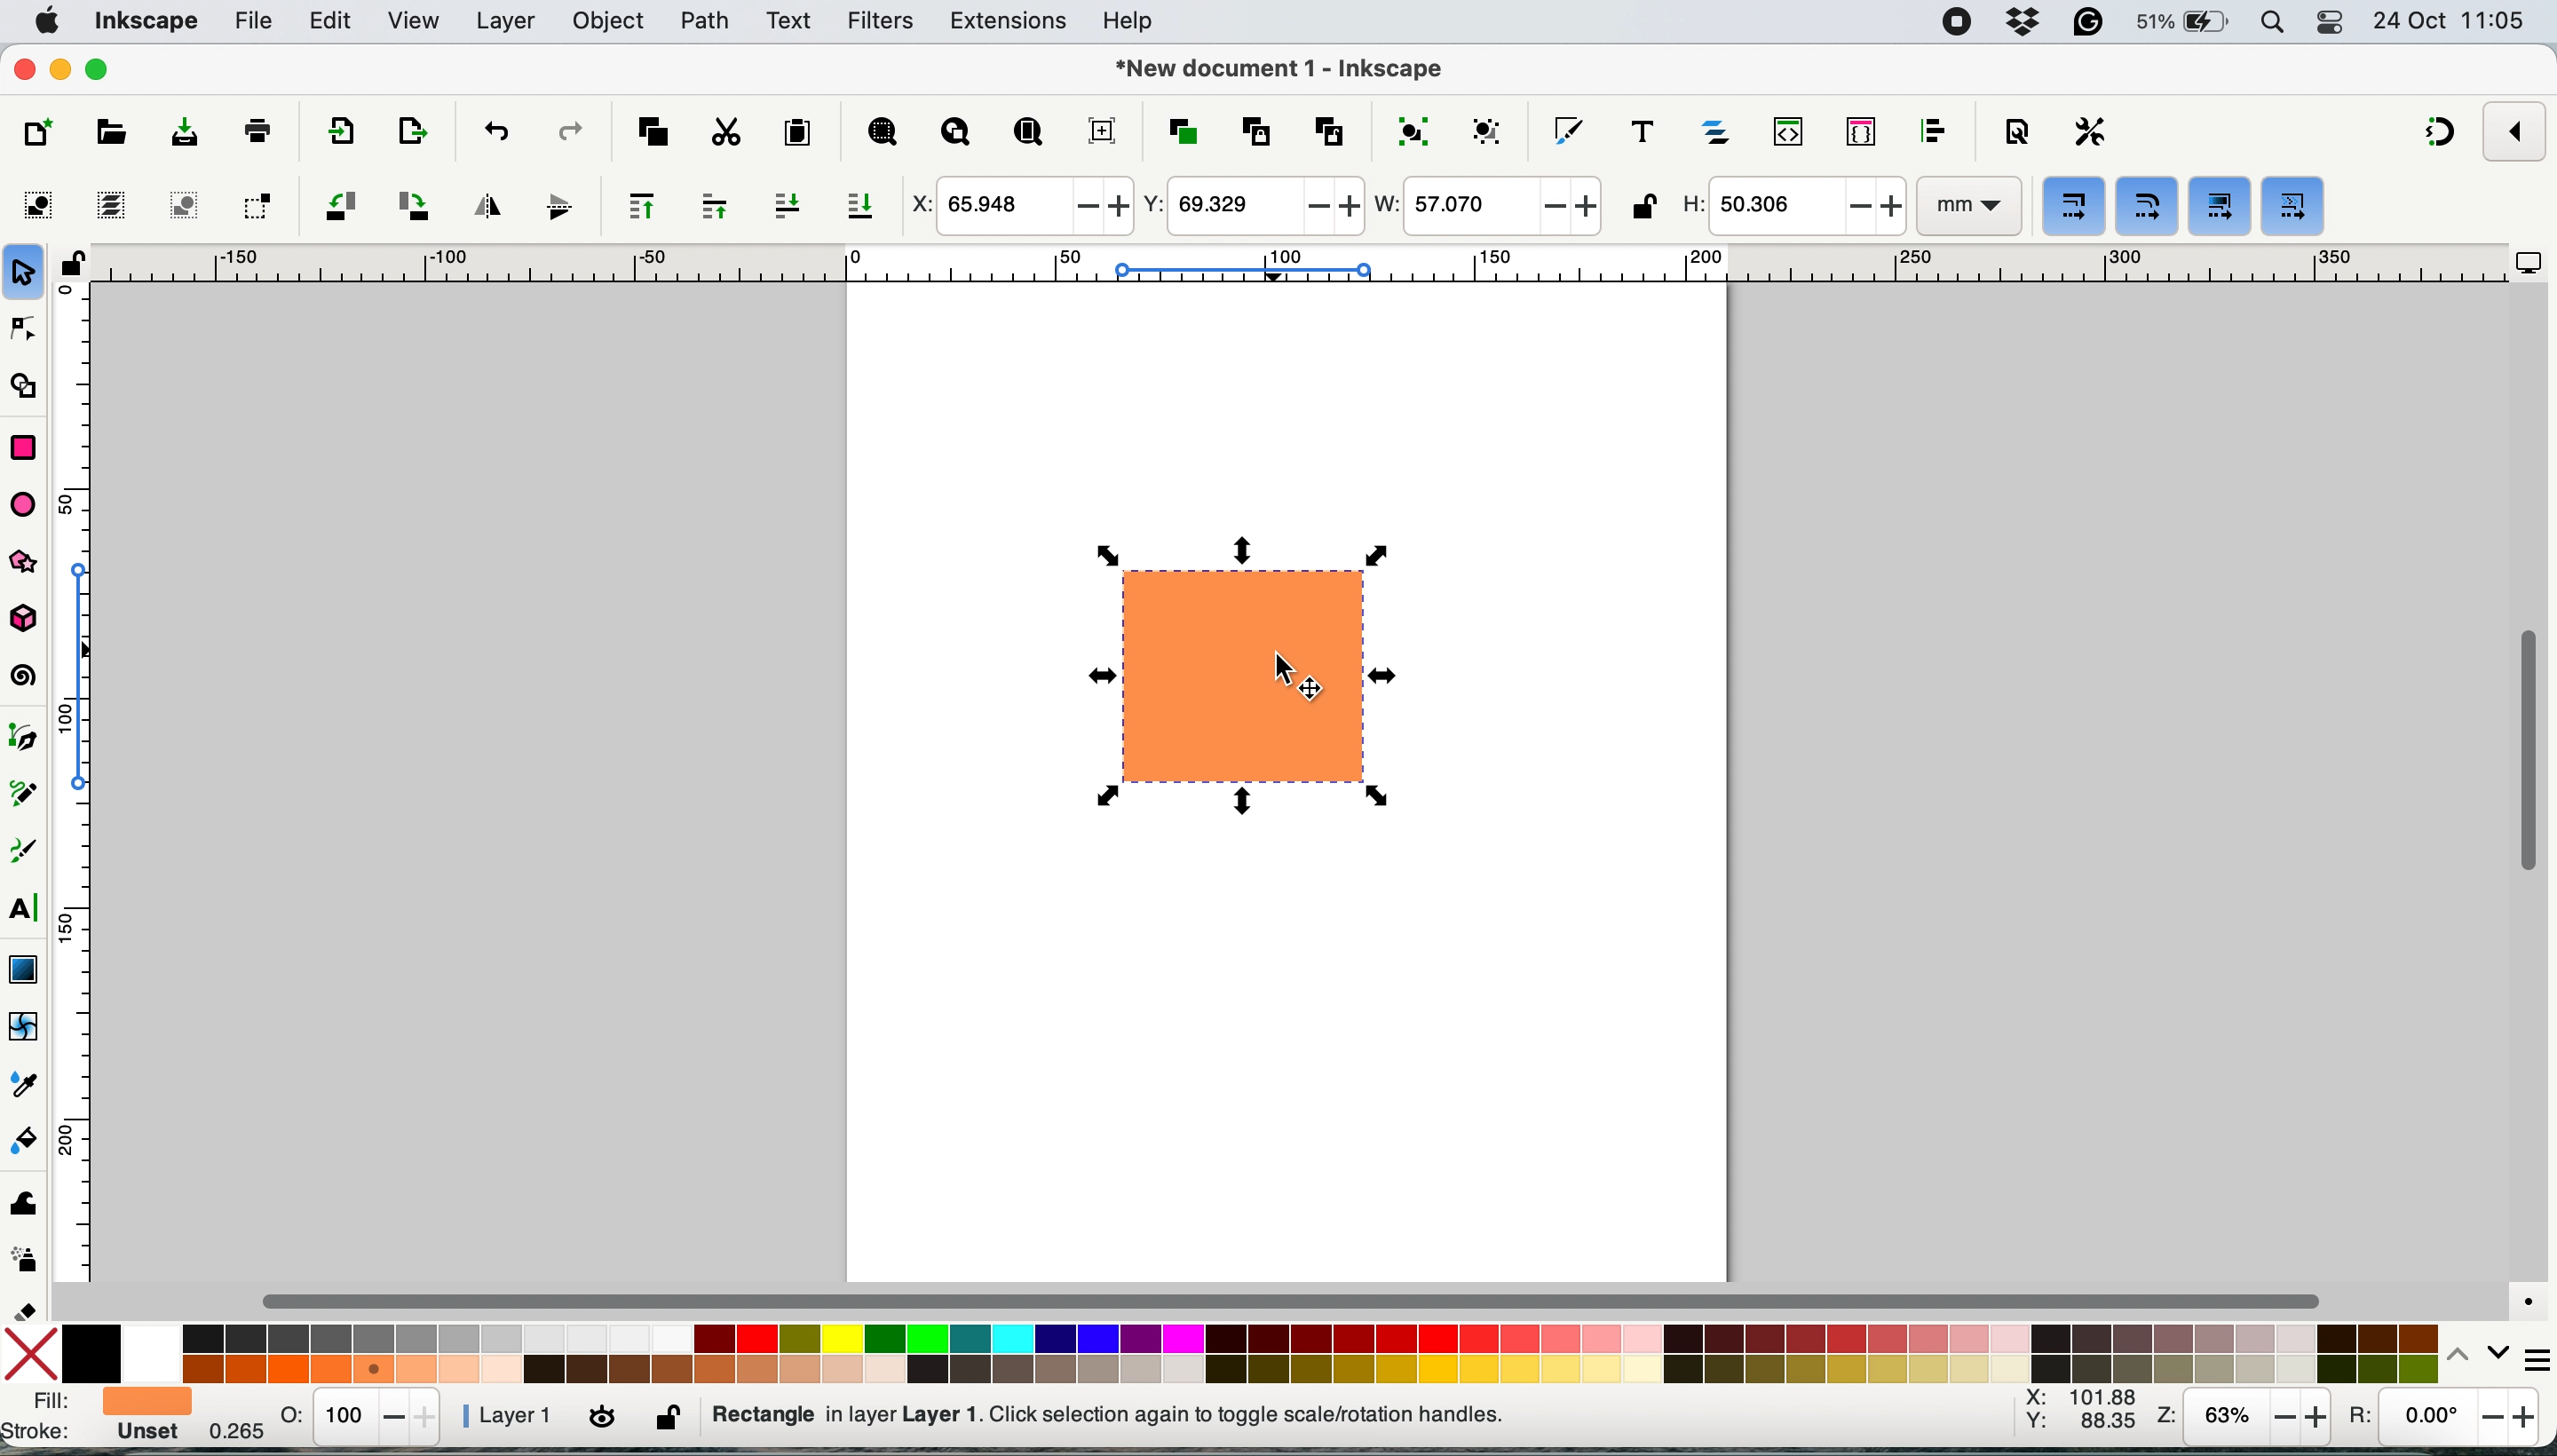 The height and width of the screenshot is (1456, 2557). Describe the element at coordinates (2275, 25) in the screenshot. I see `spotlight search` at that location.